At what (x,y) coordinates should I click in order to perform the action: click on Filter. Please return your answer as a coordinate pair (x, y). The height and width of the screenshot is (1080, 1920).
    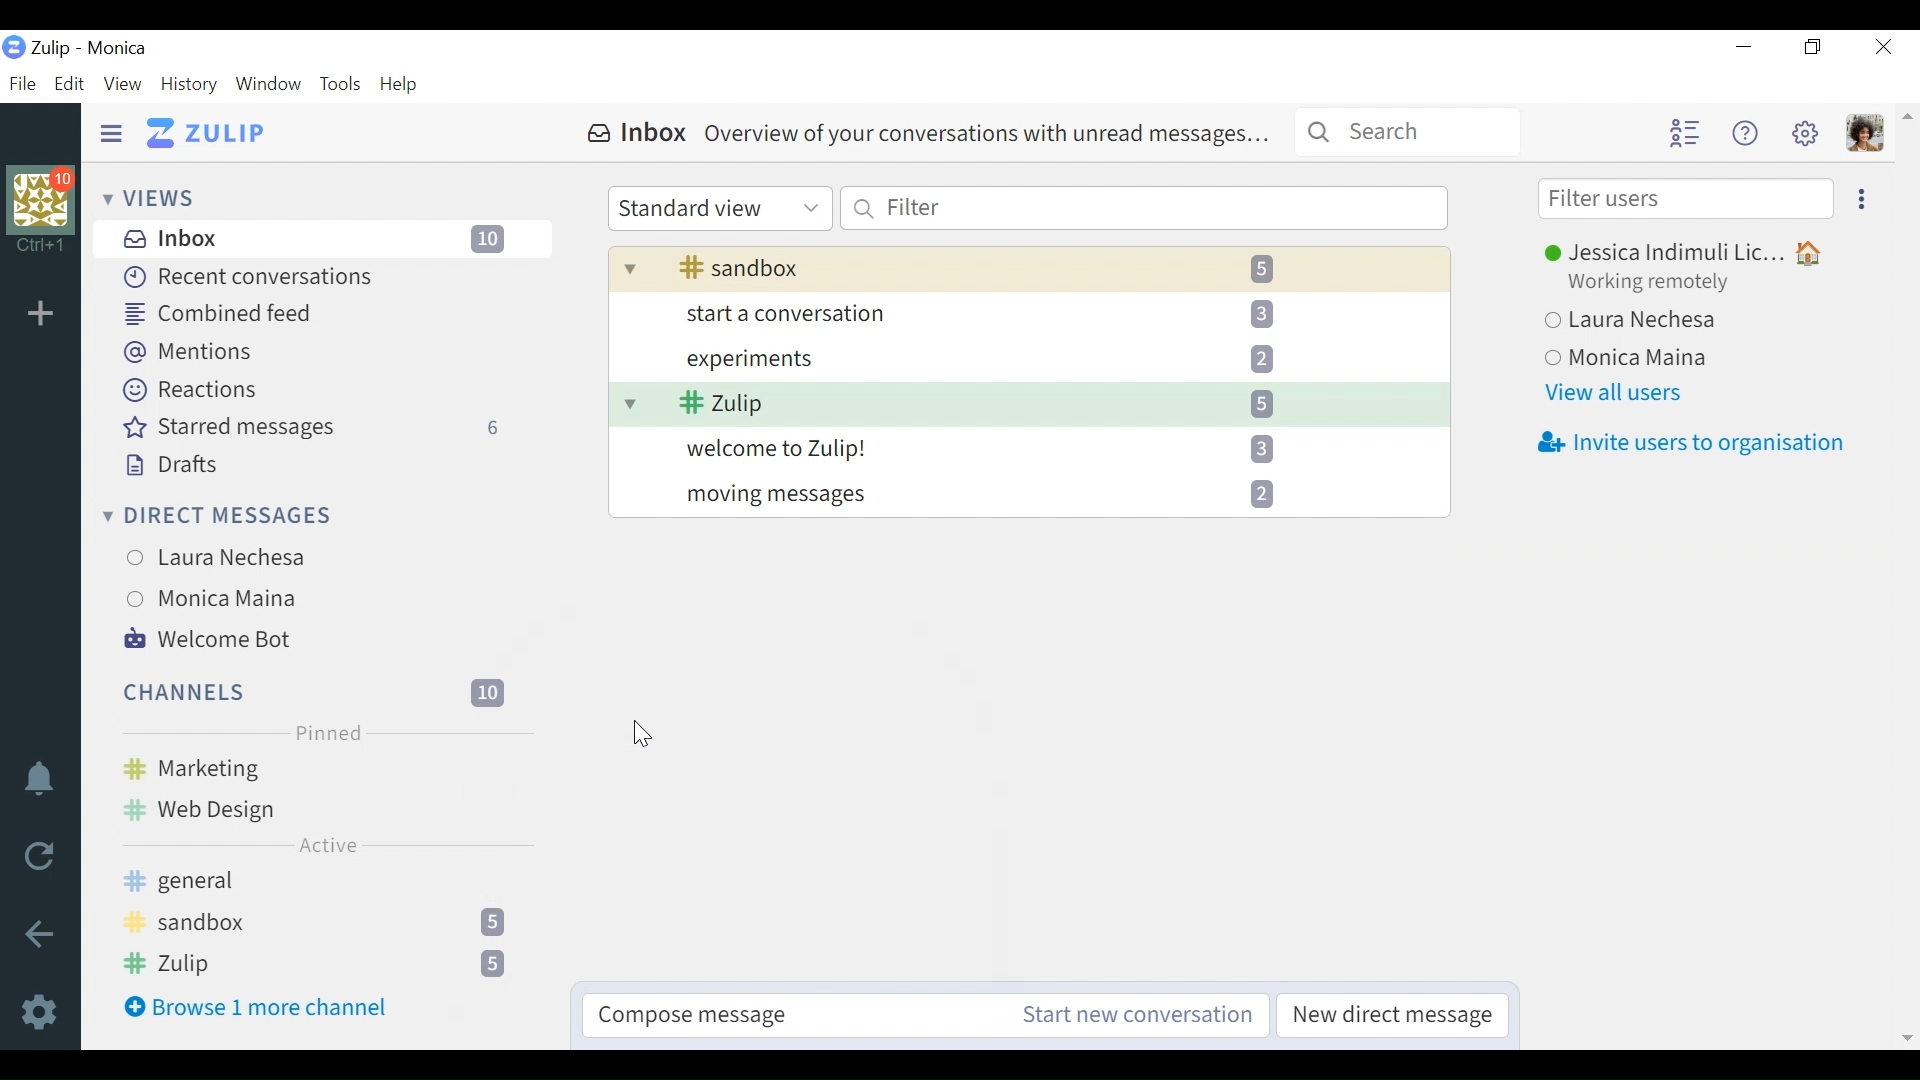
    Looking at the image, I should click on (1143, 207).